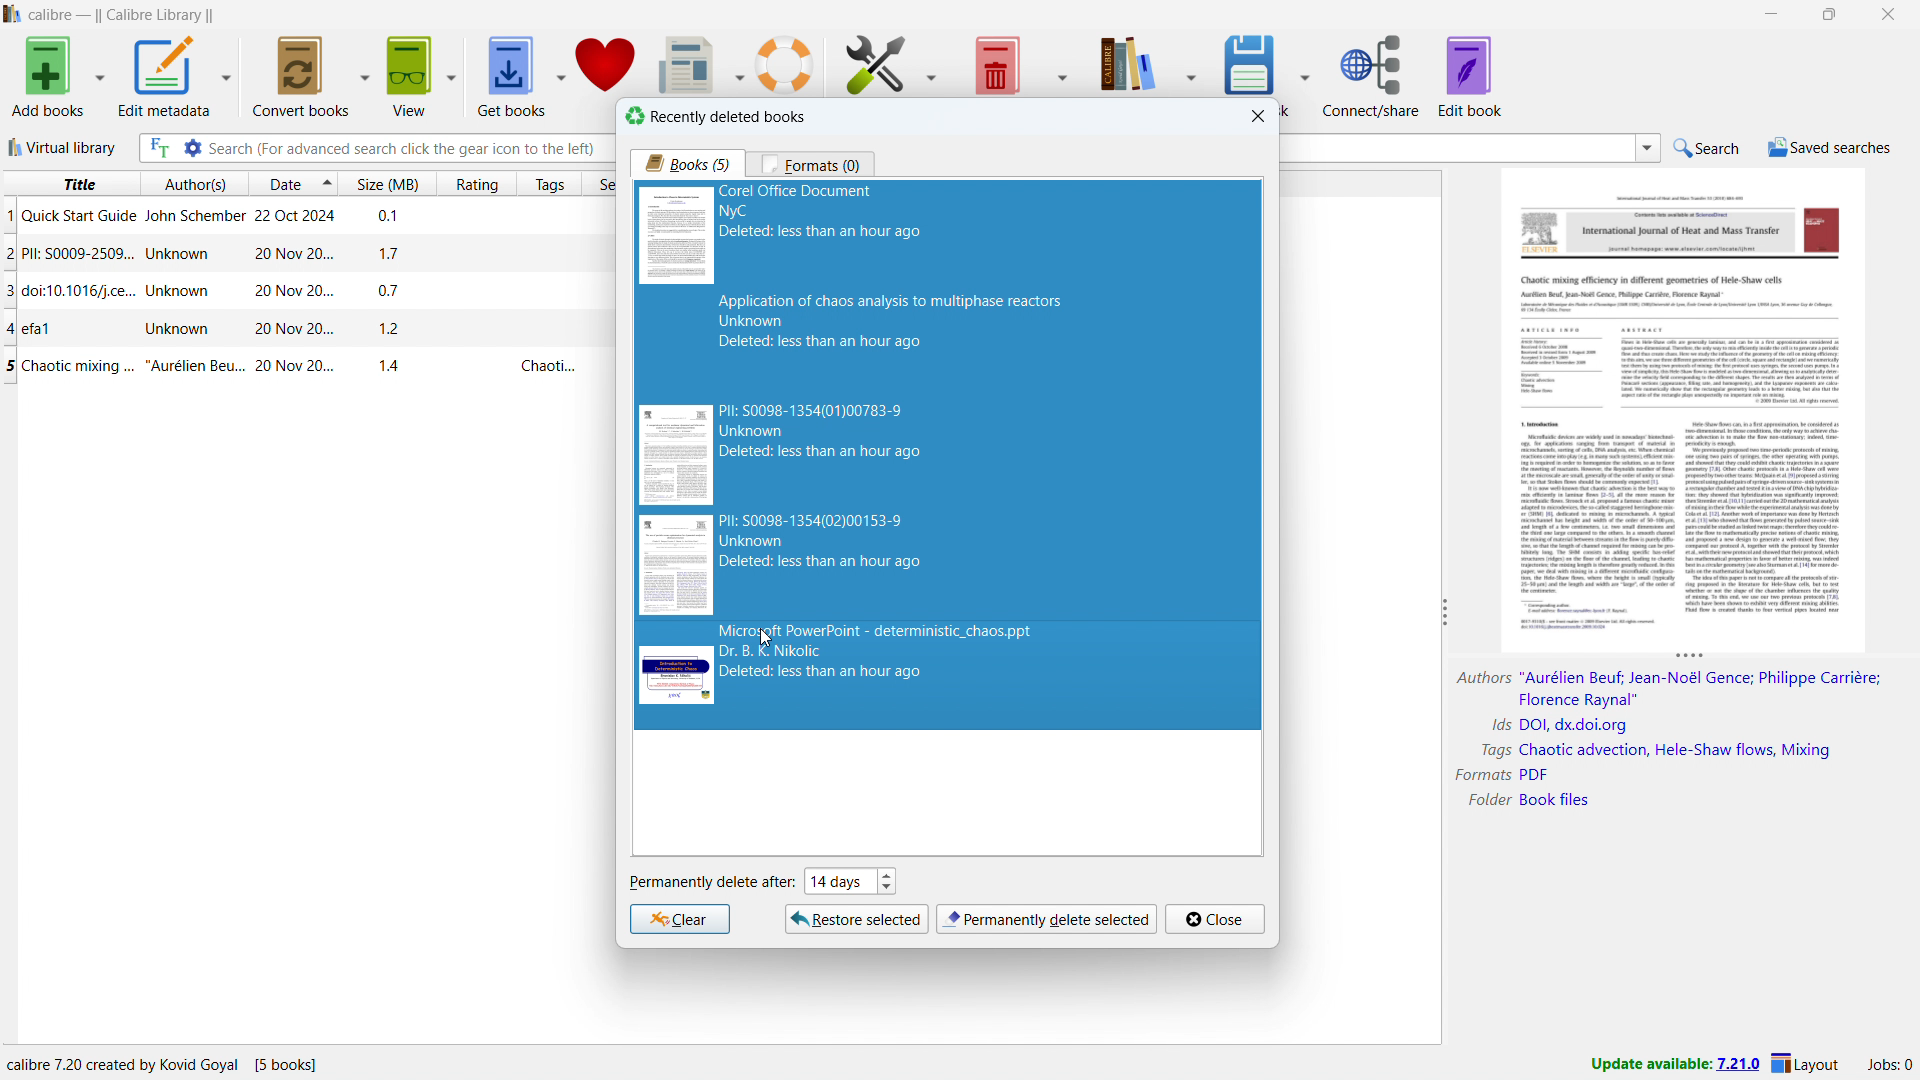  What do you see at coordinates (412, 76) in the screenshot?
I see `view` at bounding box center [412, 76].